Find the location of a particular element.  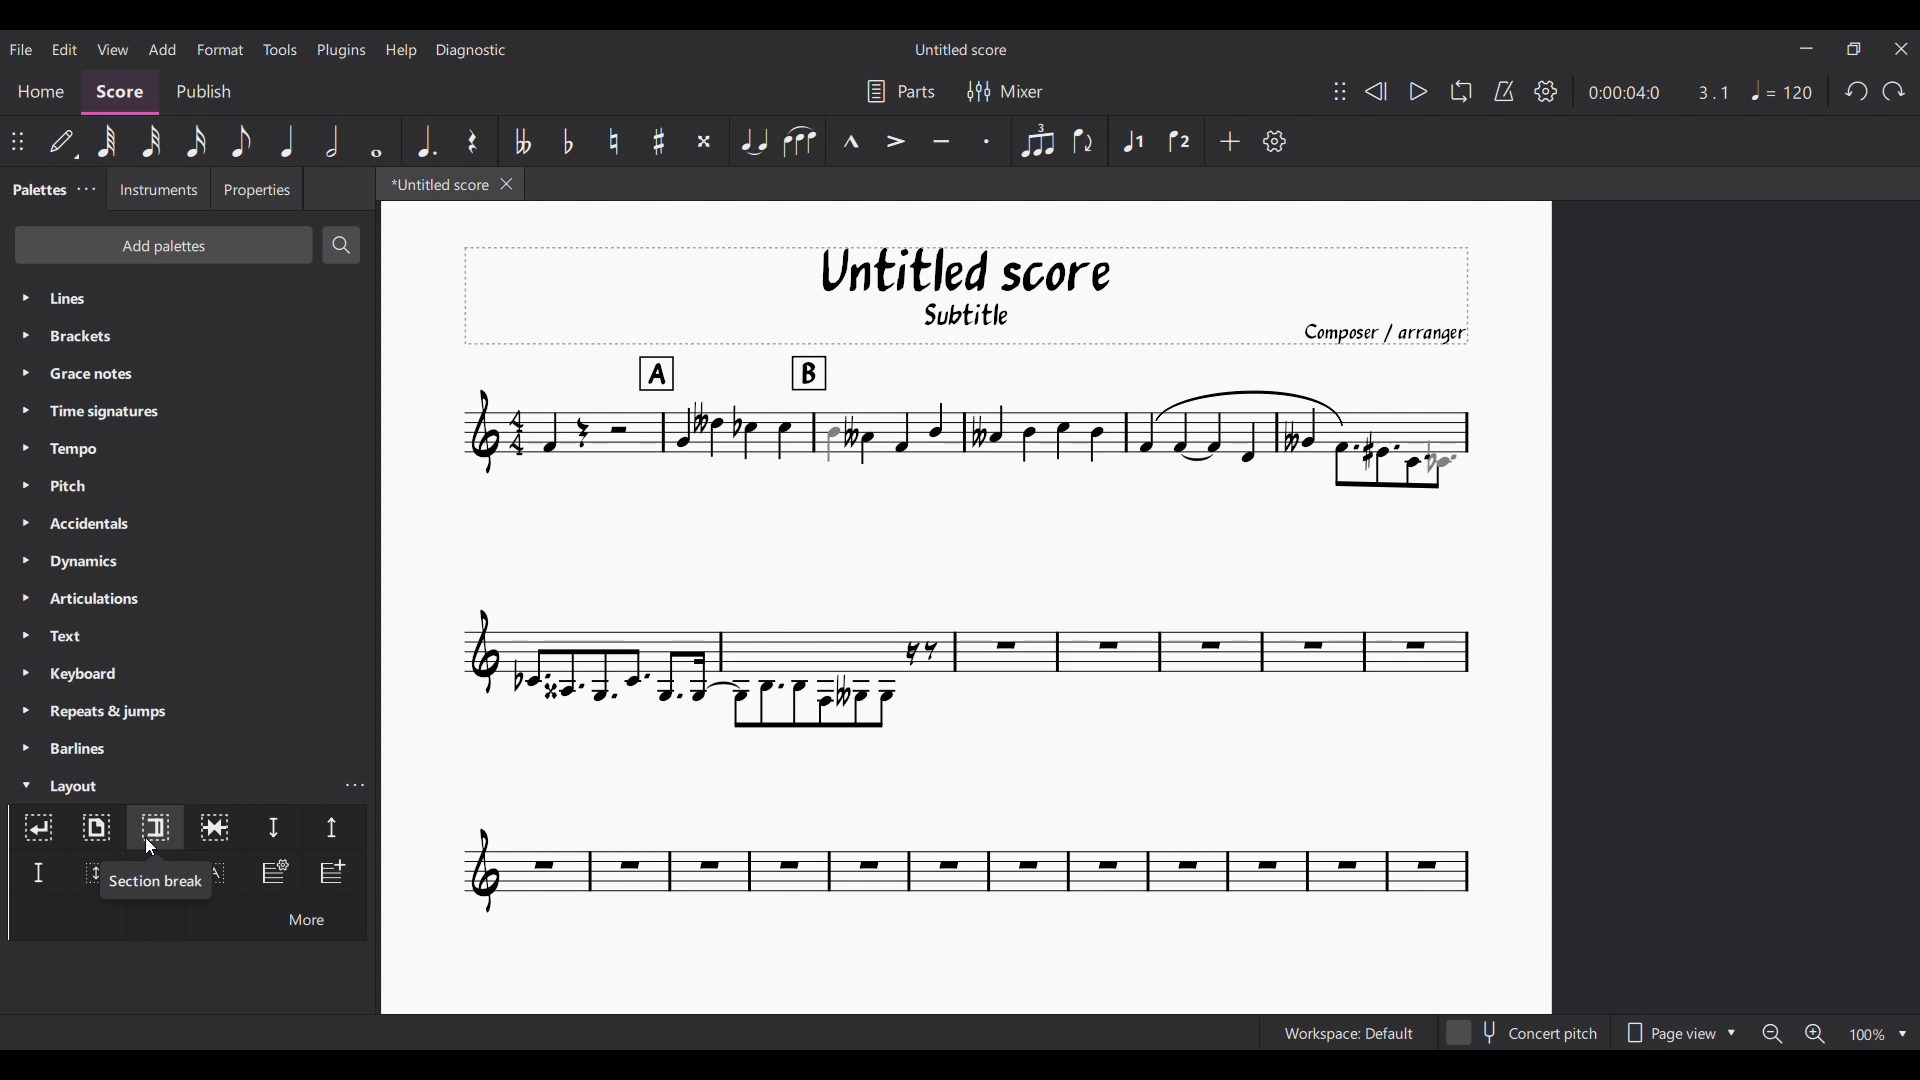

Zoom options is located at coordinates (1879, 1033).